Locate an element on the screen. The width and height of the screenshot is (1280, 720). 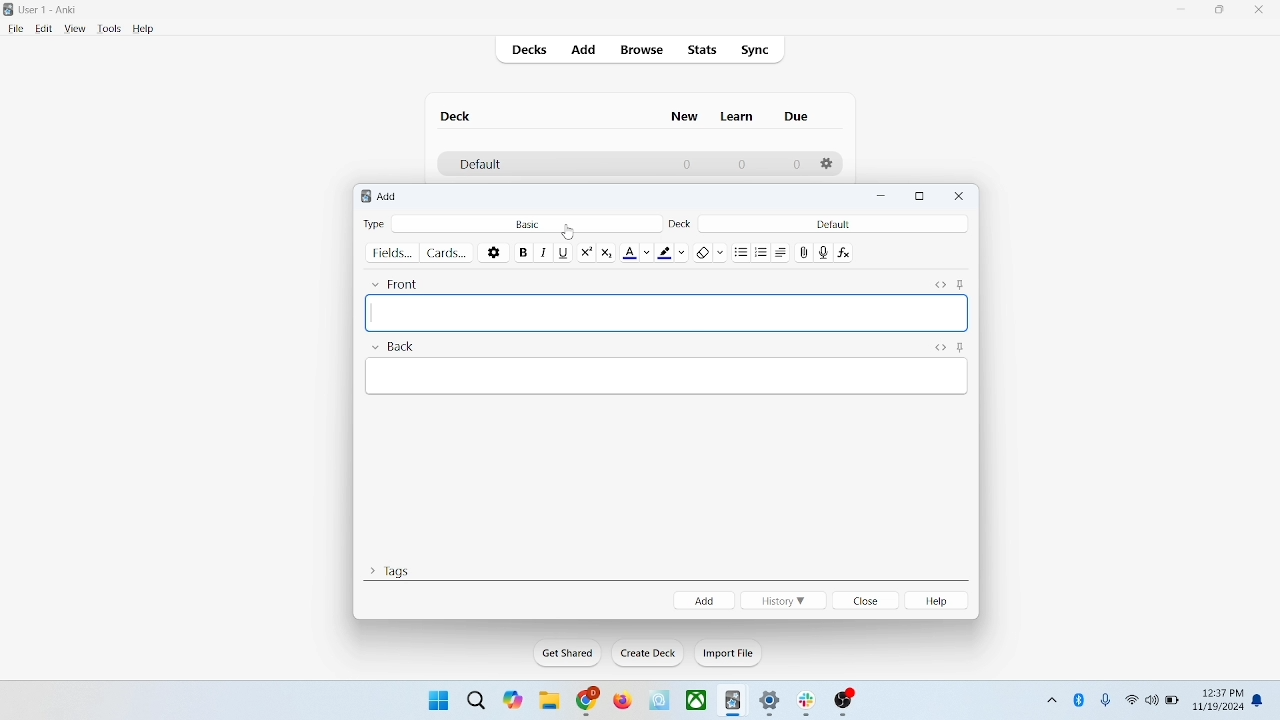
options is located at coordinates (828, 164).